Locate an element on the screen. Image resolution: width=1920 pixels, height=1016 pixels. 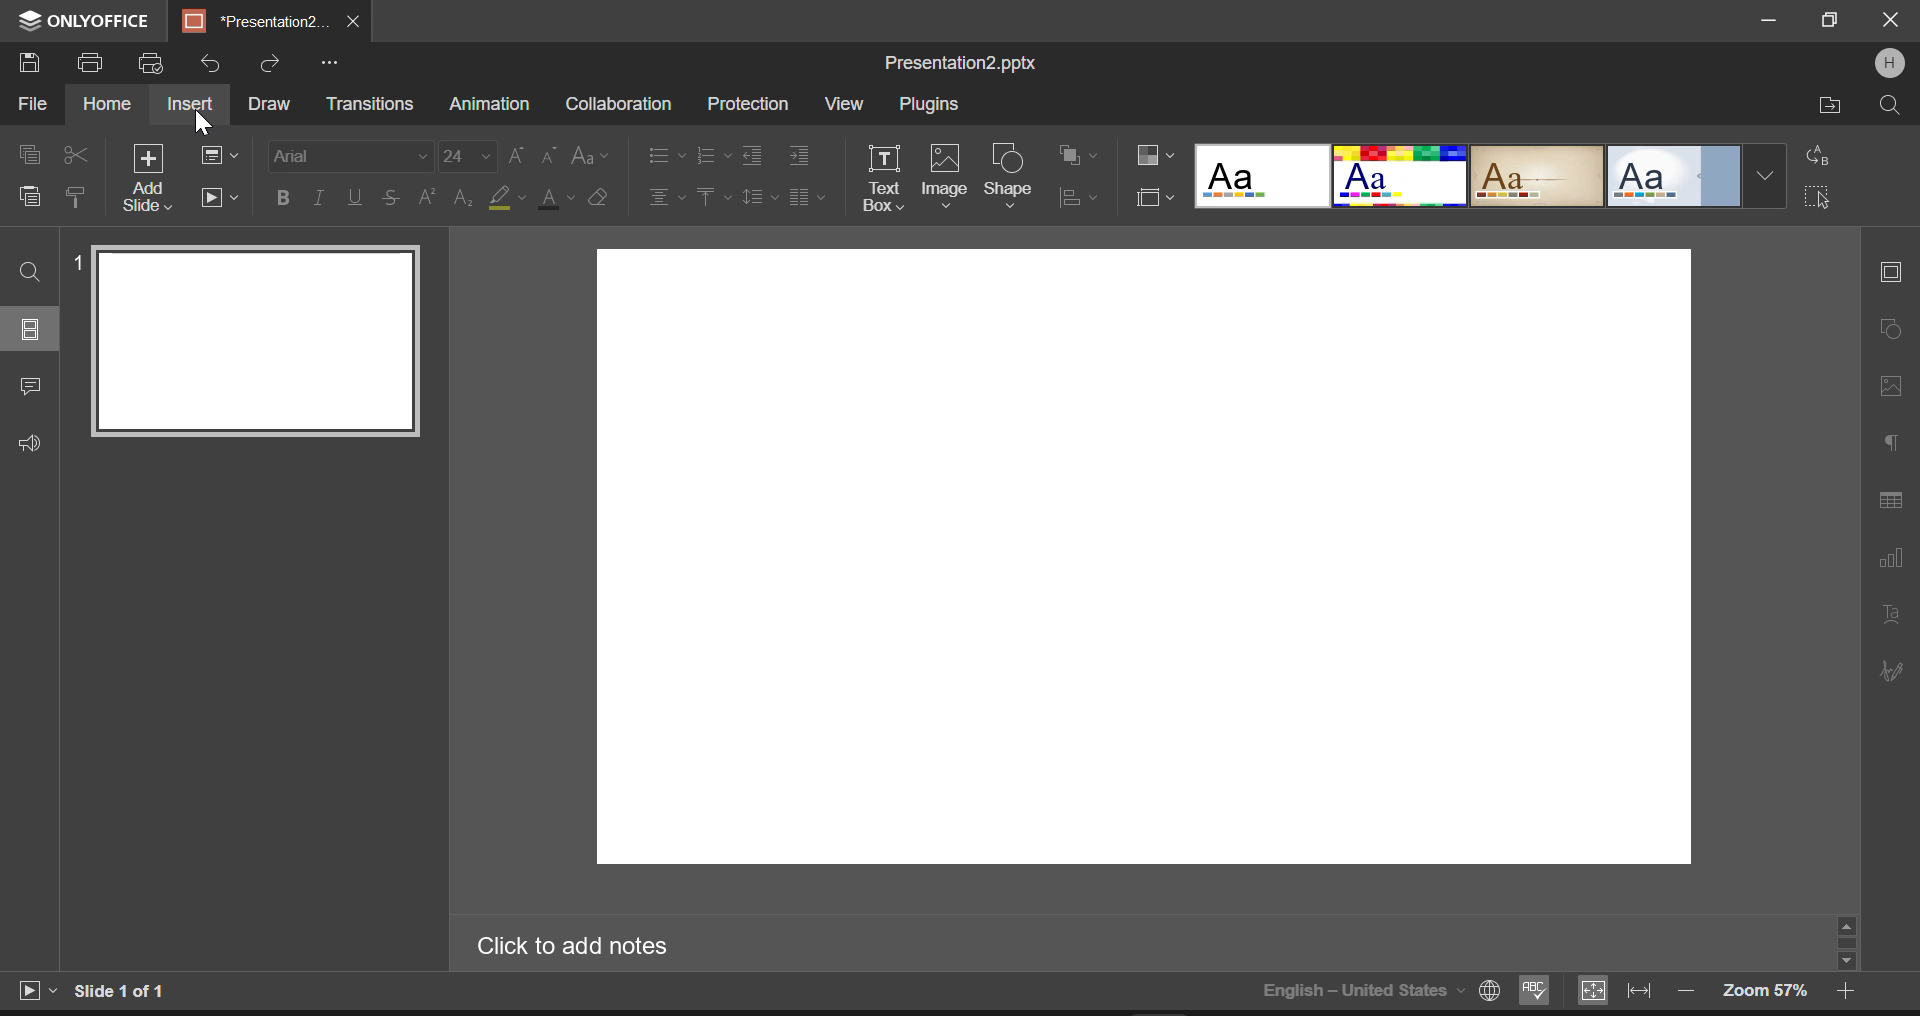
Presentation2.pptx is located at coordinates (968, 63).